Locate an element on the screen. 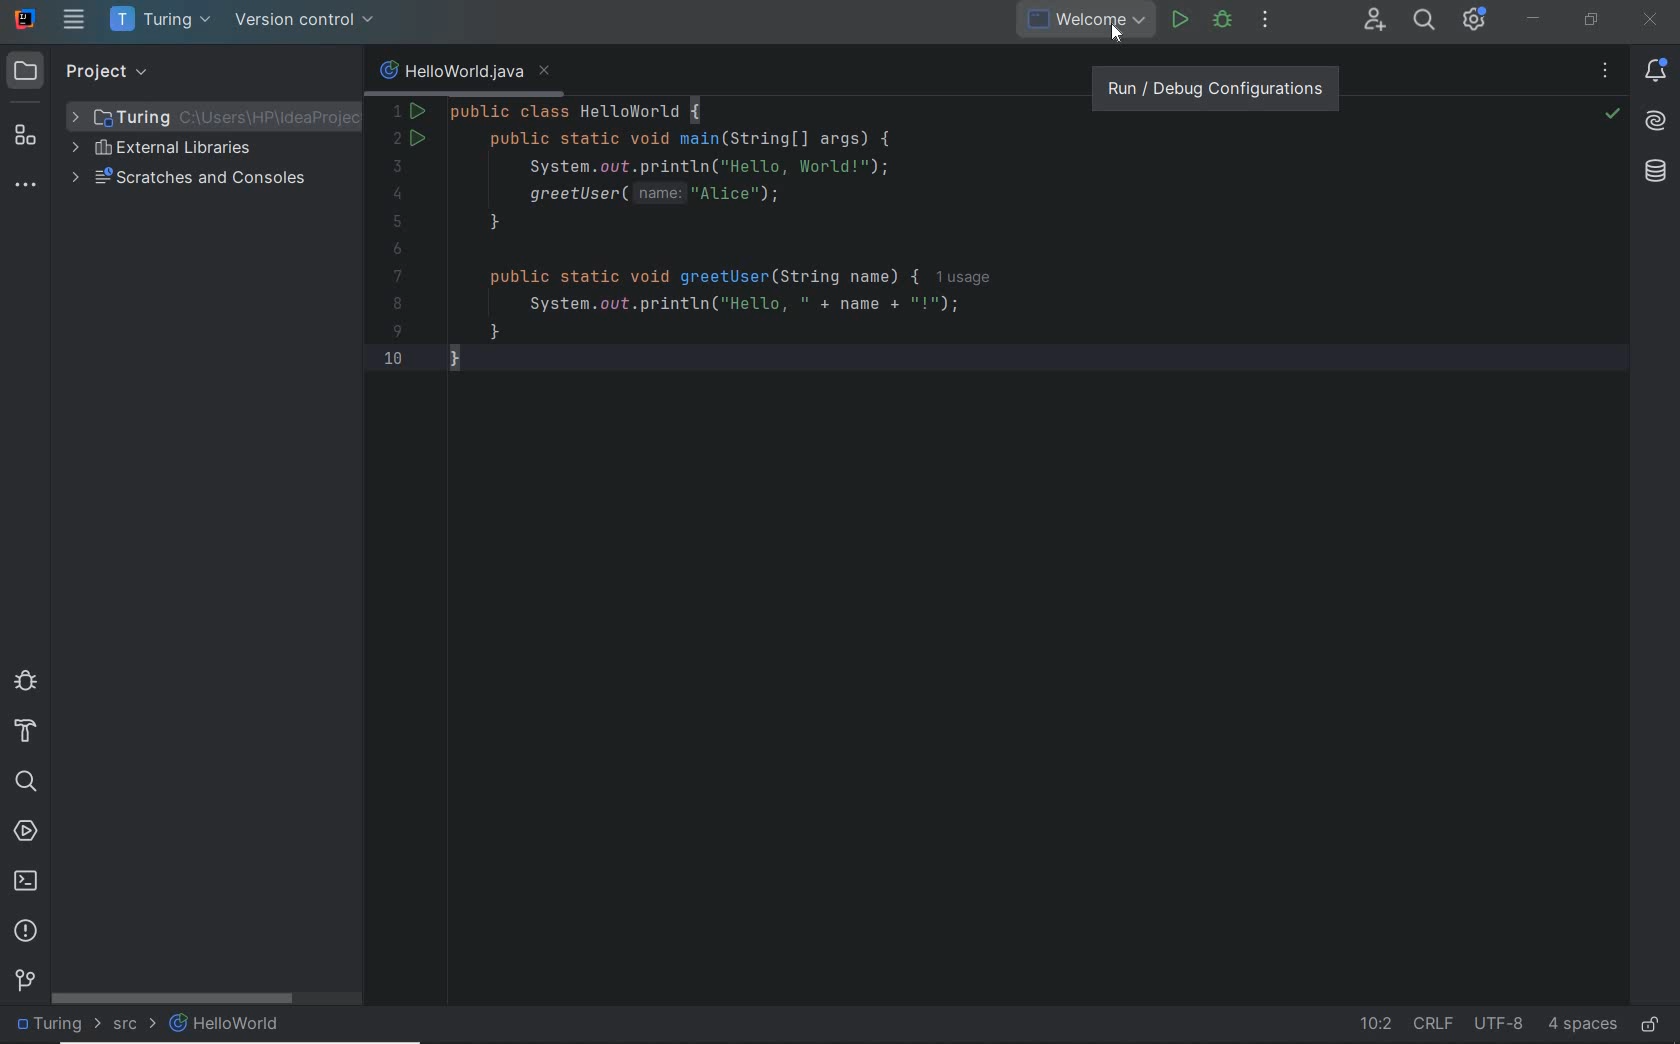 The width and height of the screenshot is (1680, 1044). search is located at coordinates (25, 782).